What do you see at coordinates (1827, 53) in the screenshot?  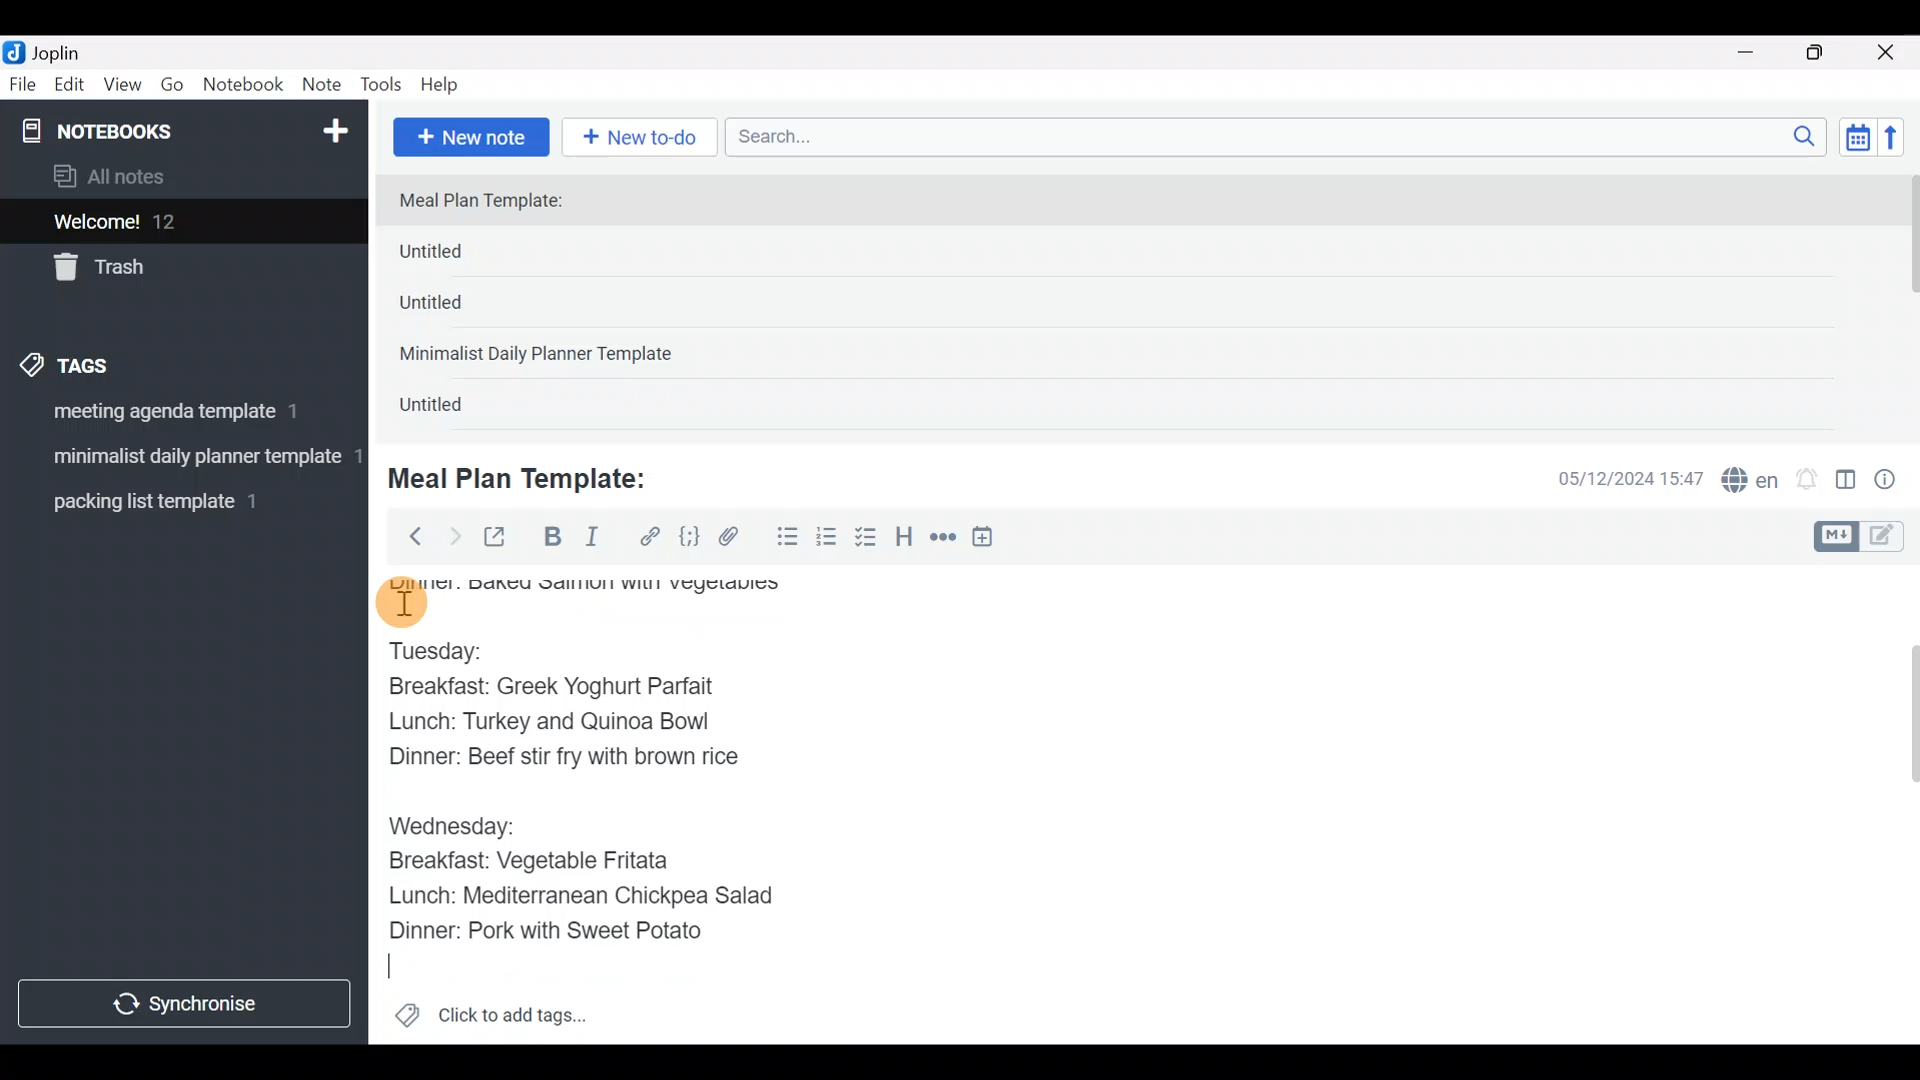 I see `Maximize` at bounding box center [1827, 53].